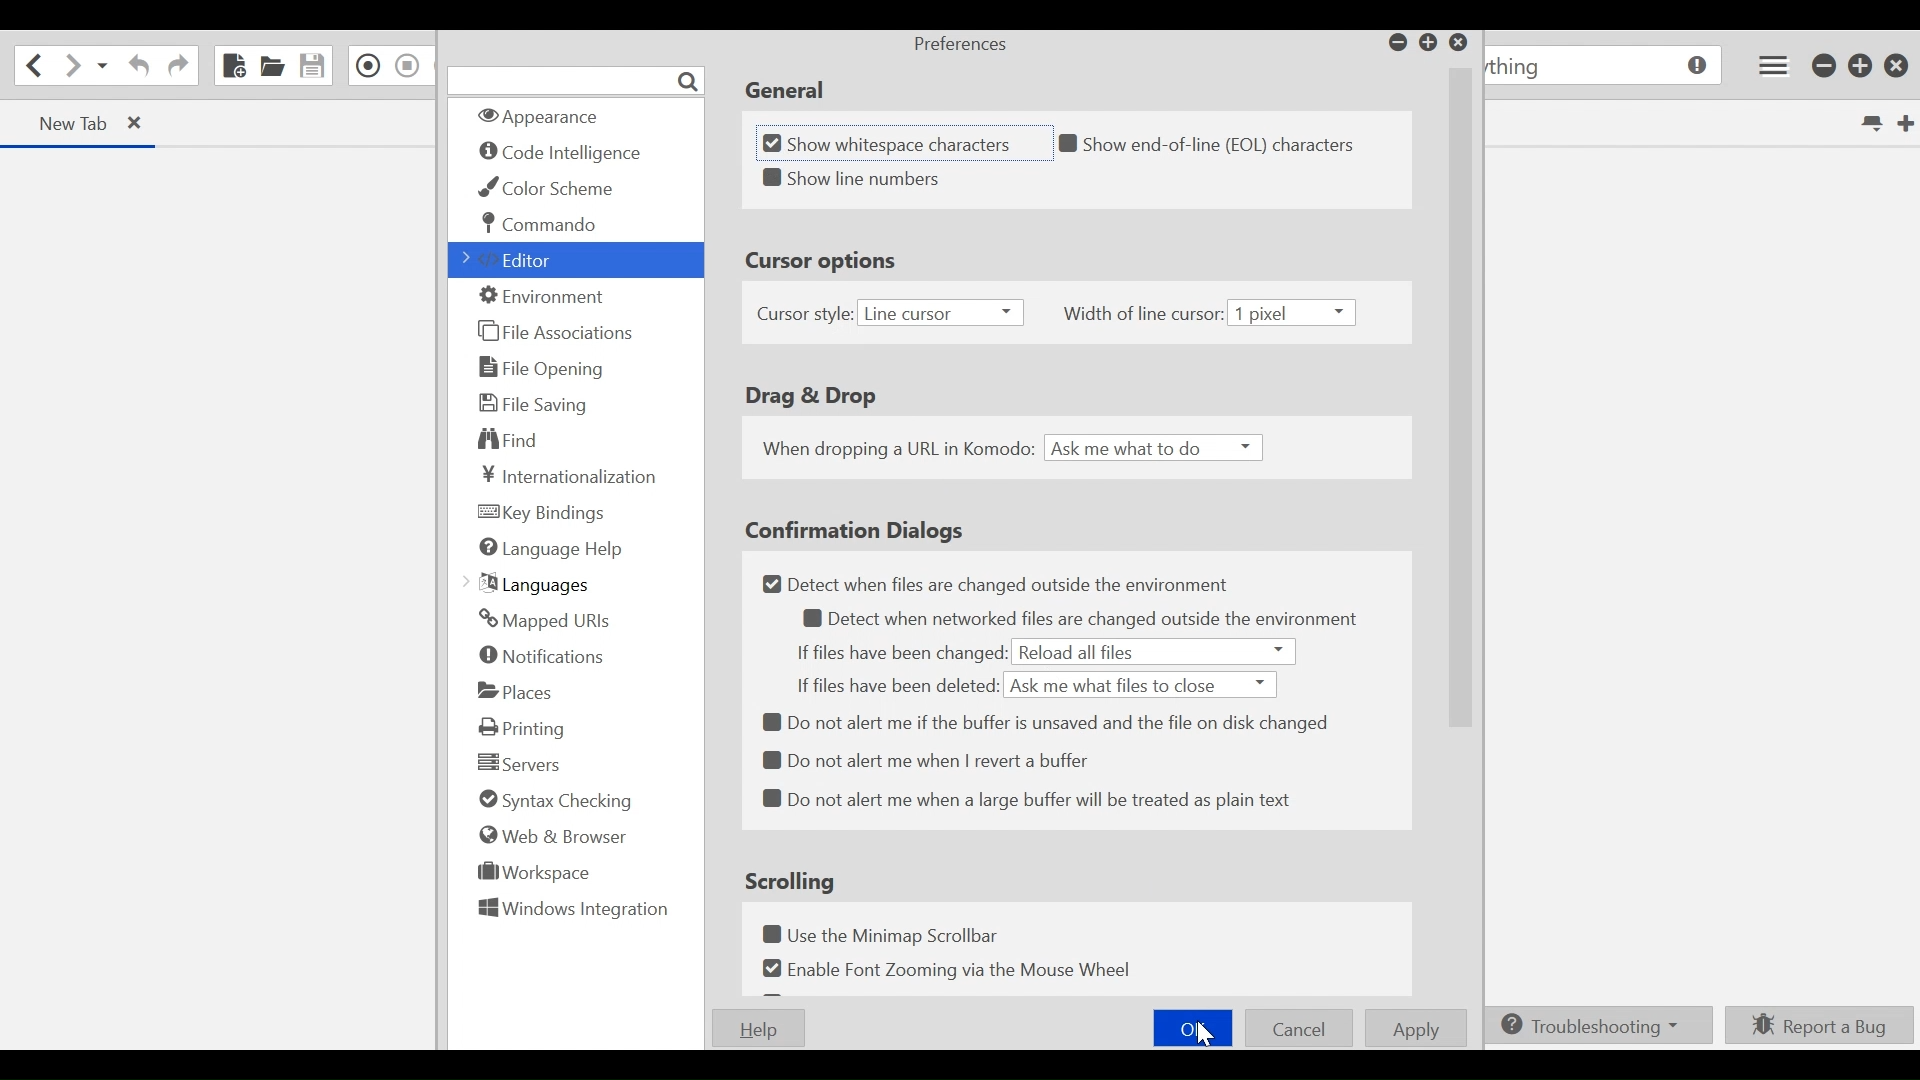  I want to click on Workspace, so click(537, 874).